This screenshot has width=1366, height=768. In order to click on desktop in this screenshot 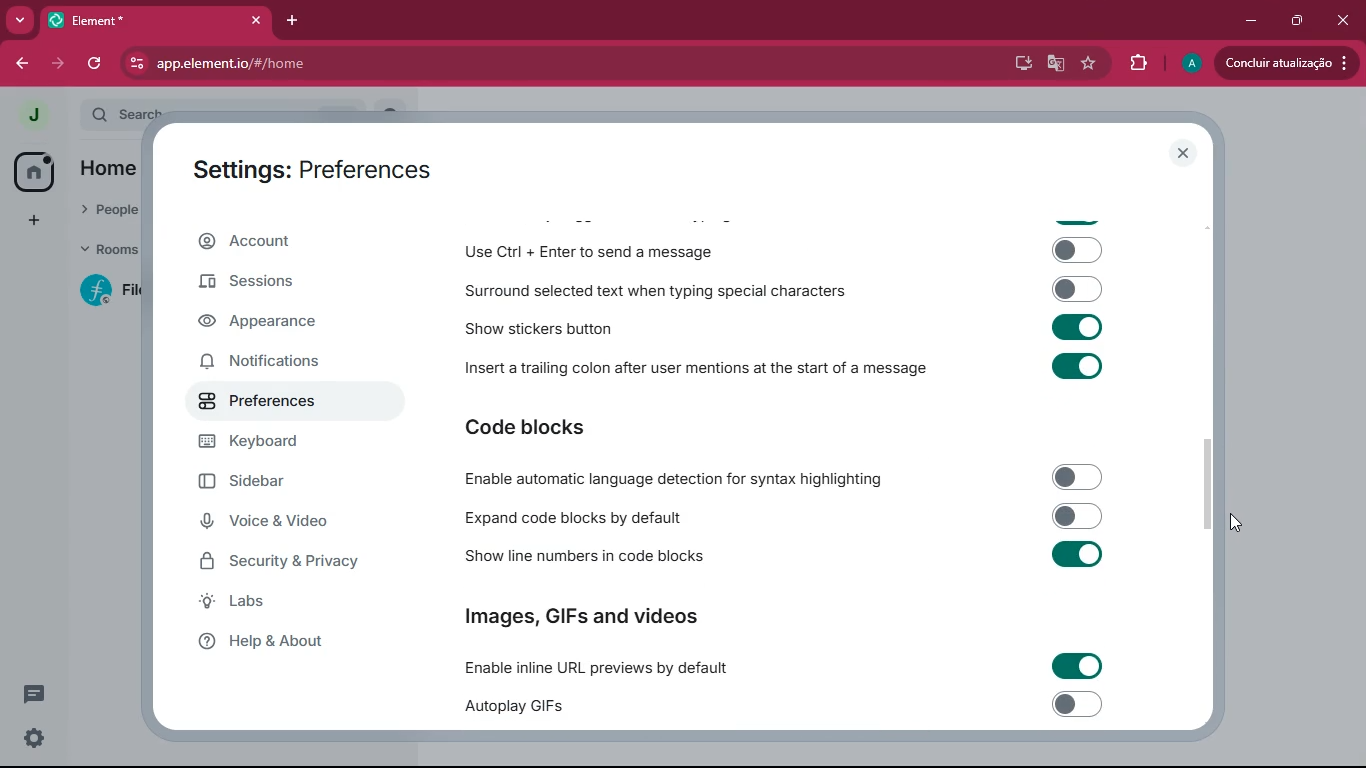, I will do `click(1017, 64)`.